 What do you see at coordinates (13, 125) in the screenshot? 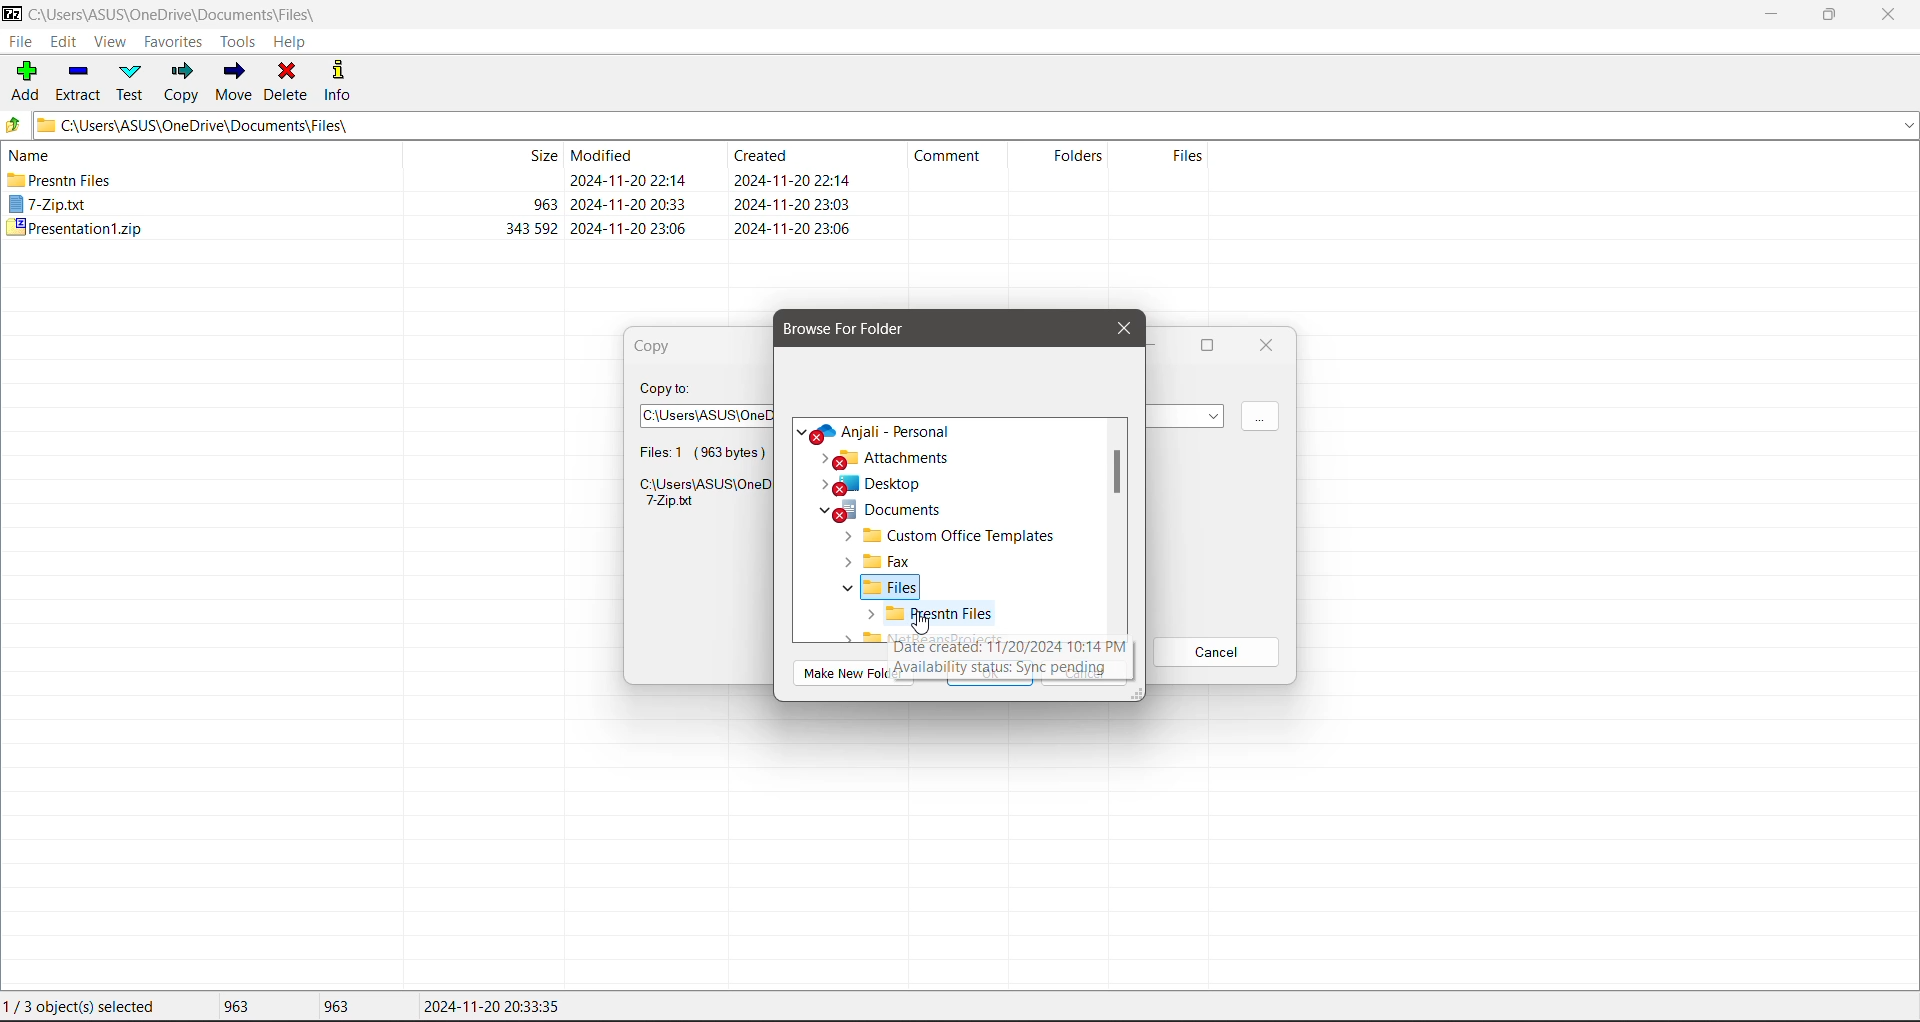
I see `Move Up one level` at bounding box center [13, 125].